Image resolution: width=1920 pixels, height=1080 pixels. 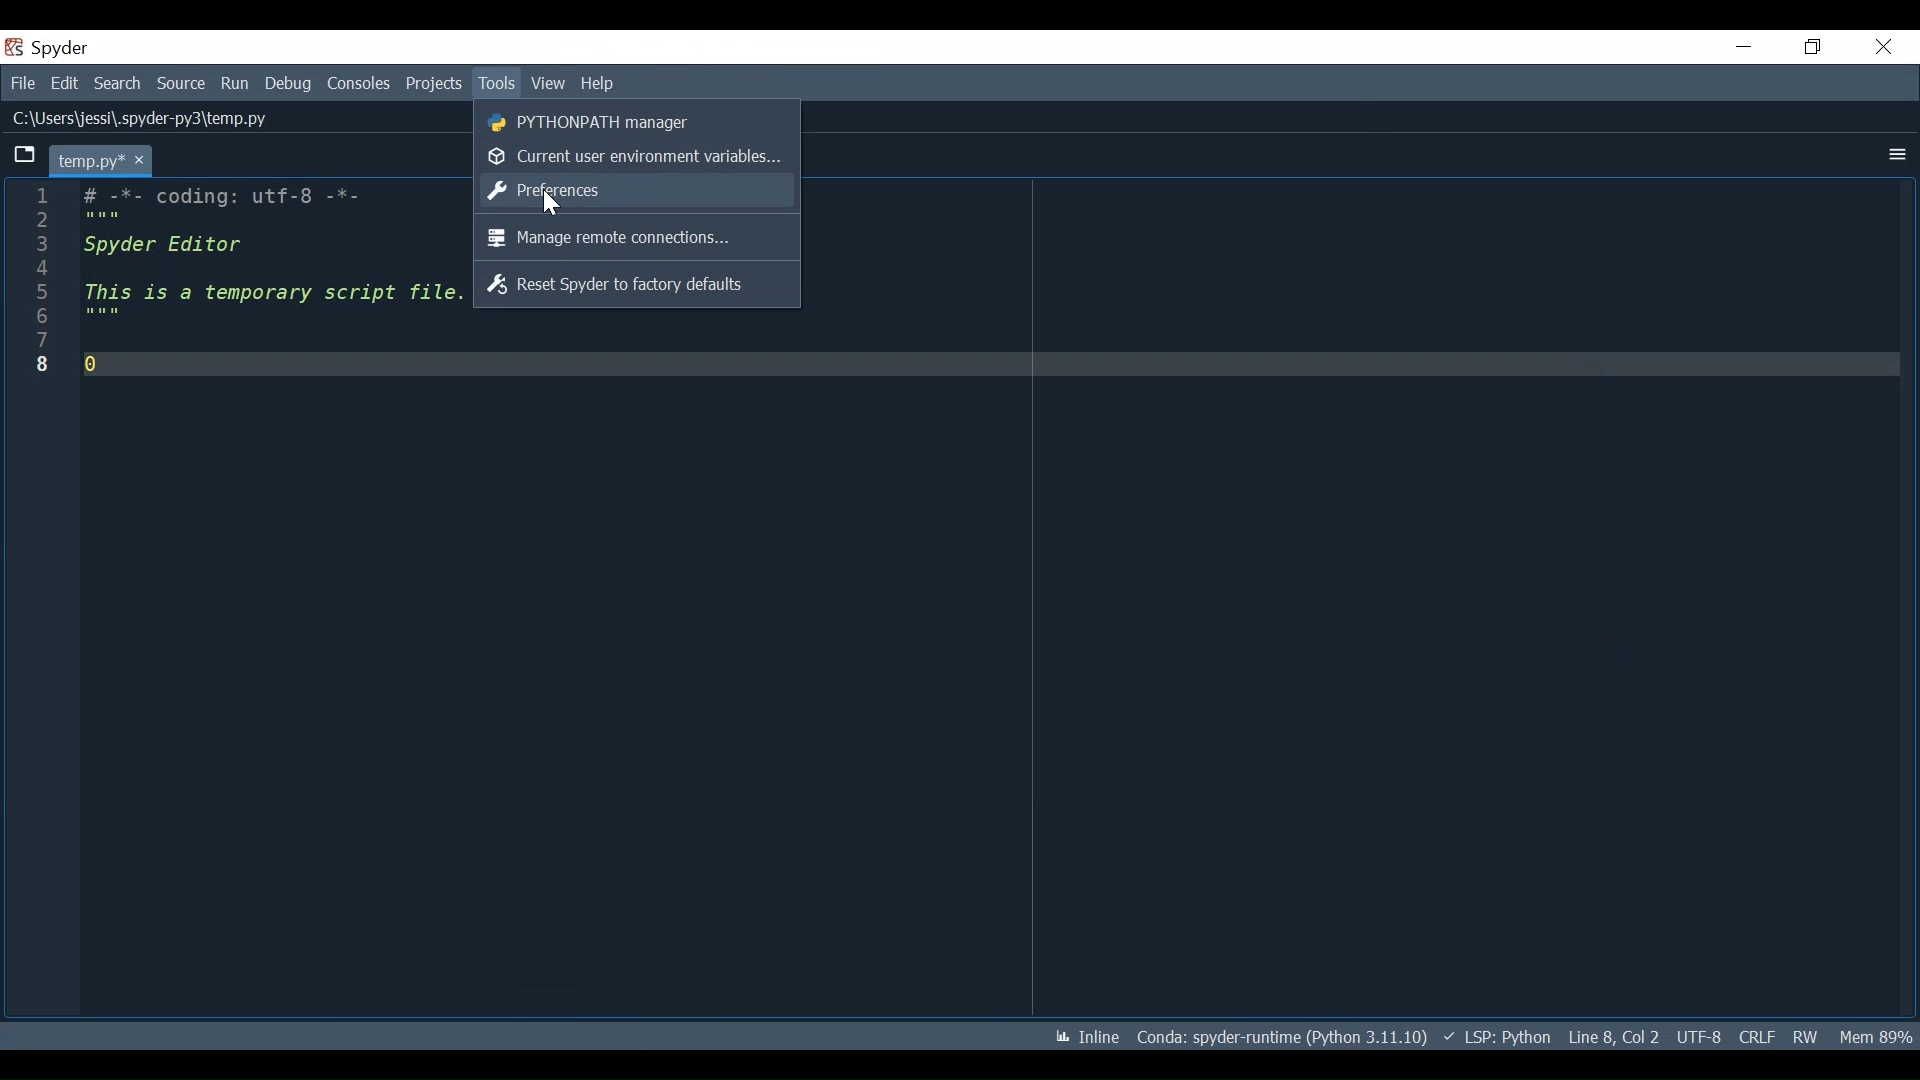 What do you see at coordinates (598, 84) in the screenshot?
I see `Help` at bounding box center [598, 84].